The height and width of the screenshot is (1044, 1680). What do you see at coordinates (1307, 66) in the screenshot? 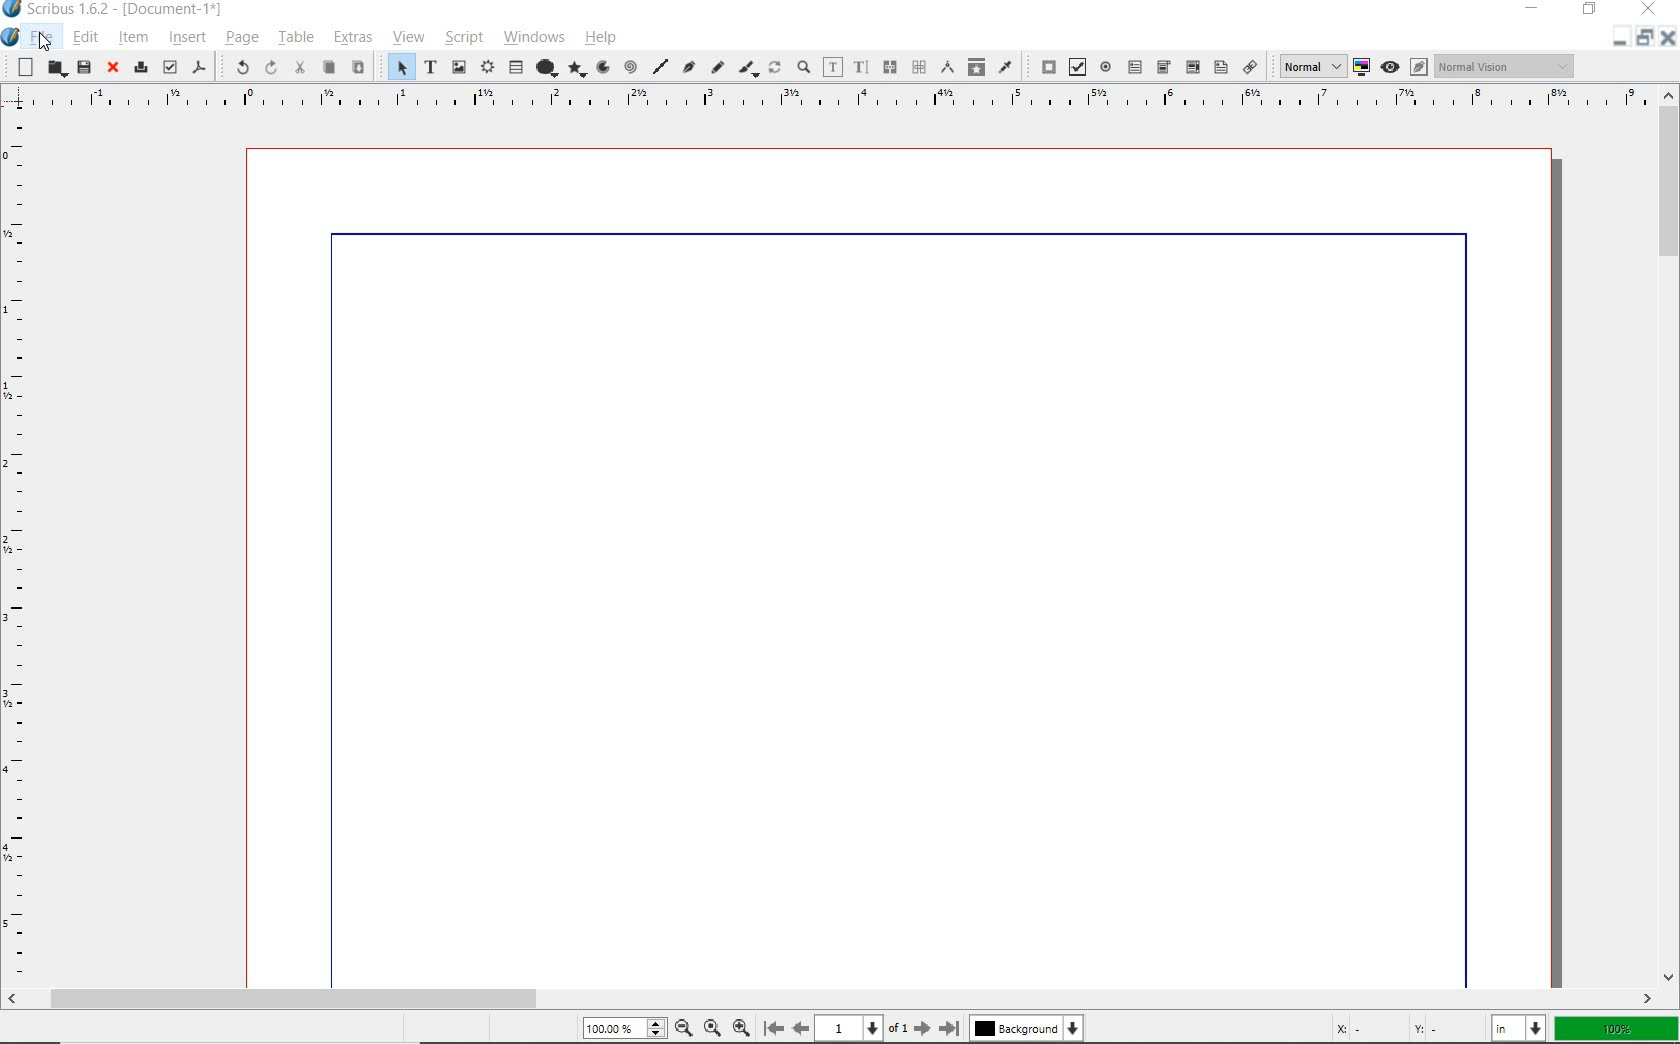
I see `Normal` at bounding box center [1307, 66].